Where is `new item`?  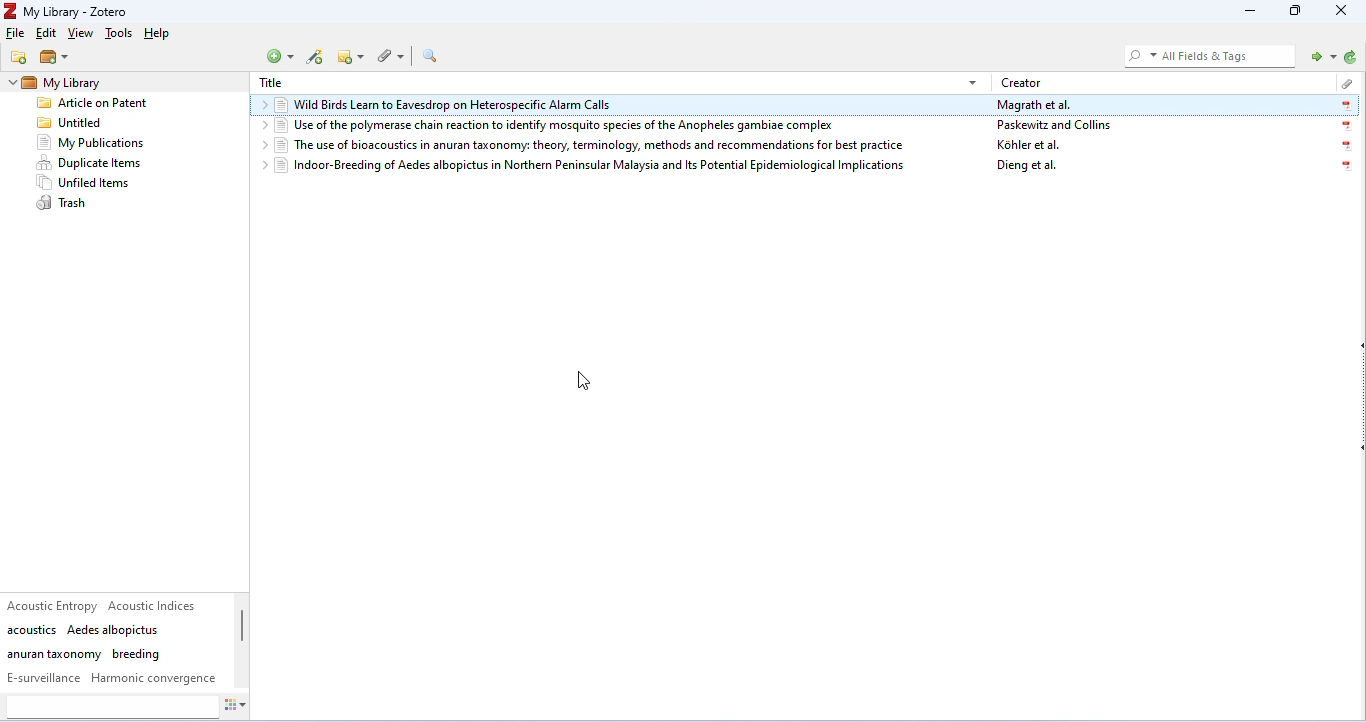 new item is located at coordinates (282, 56).